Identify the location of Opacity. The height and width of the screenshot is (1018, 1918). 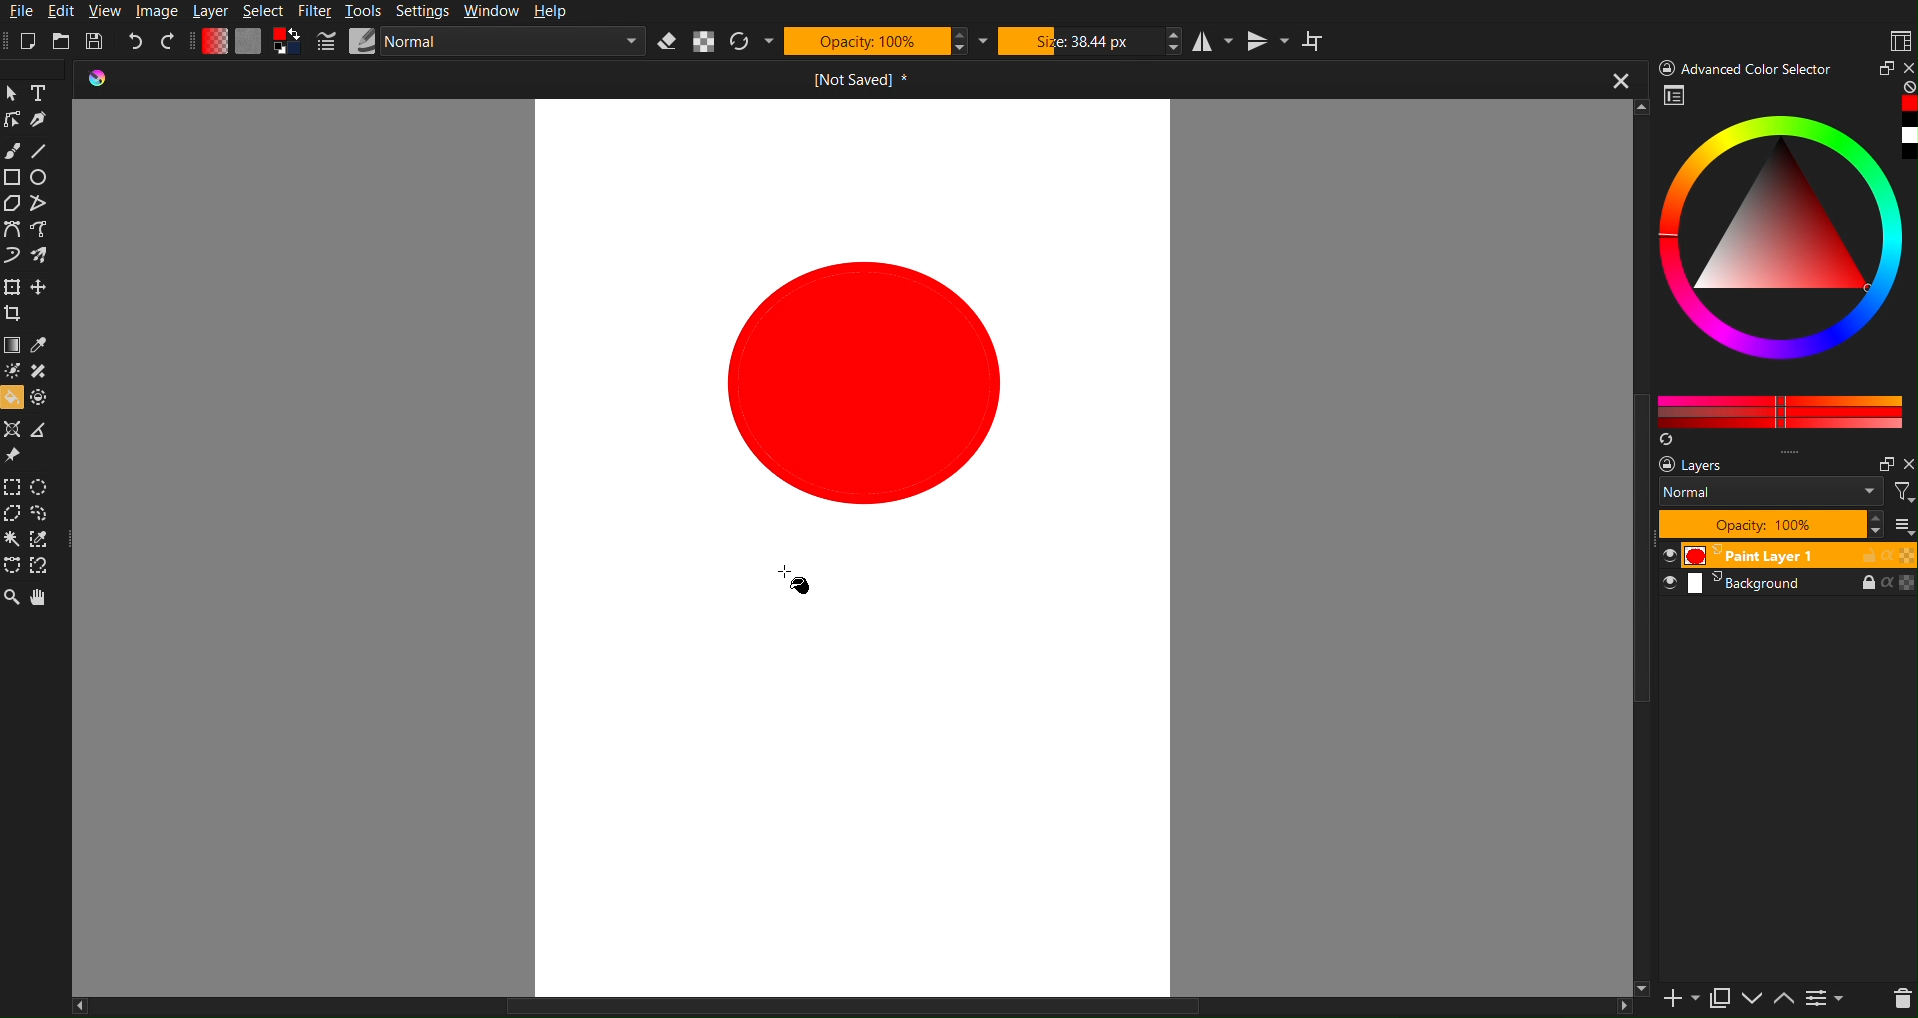
(1785, 524).